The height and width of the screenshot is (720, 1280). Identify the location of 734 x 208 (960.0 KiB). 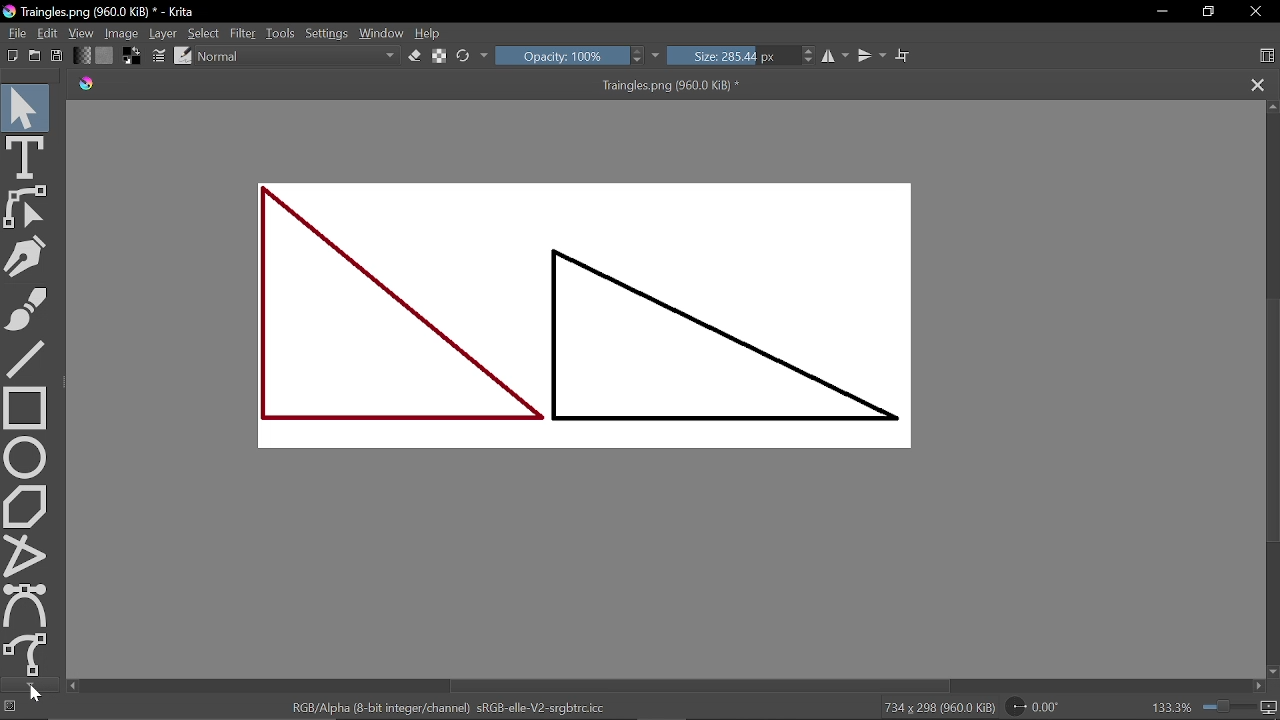
(939, 707).